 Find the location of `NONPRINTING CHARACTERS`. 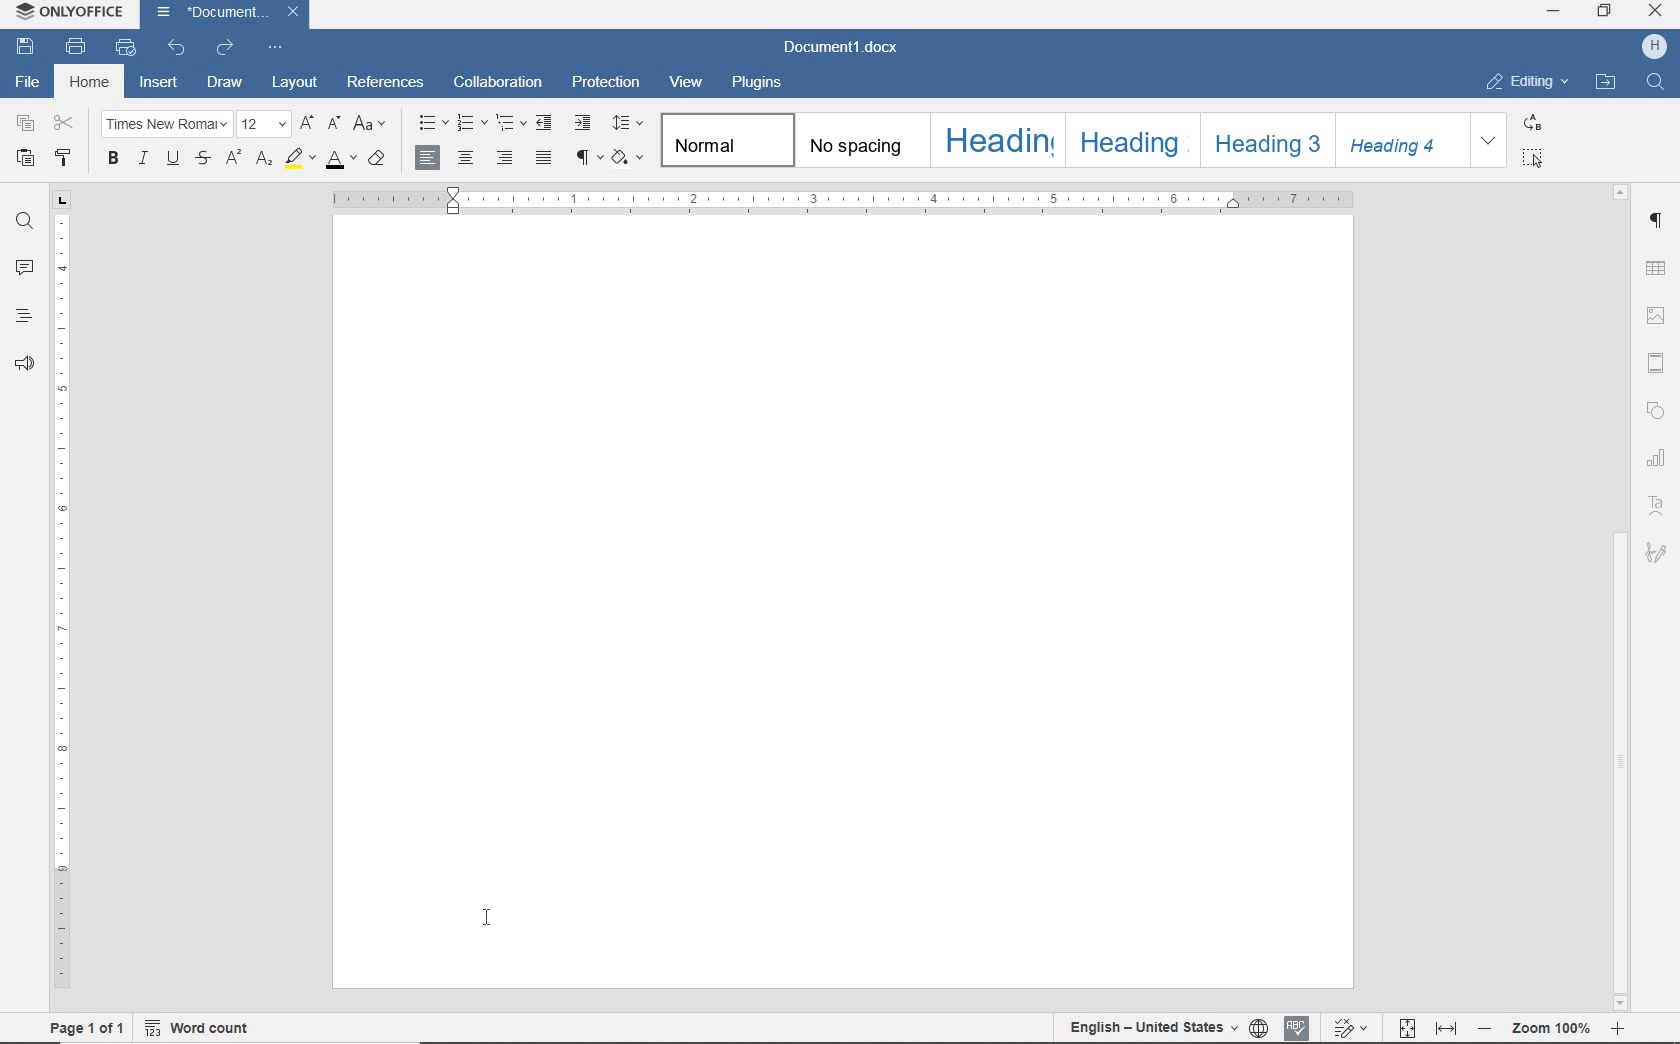

NONPRINTING CHARACTERS is located at coordinates (589, 158).